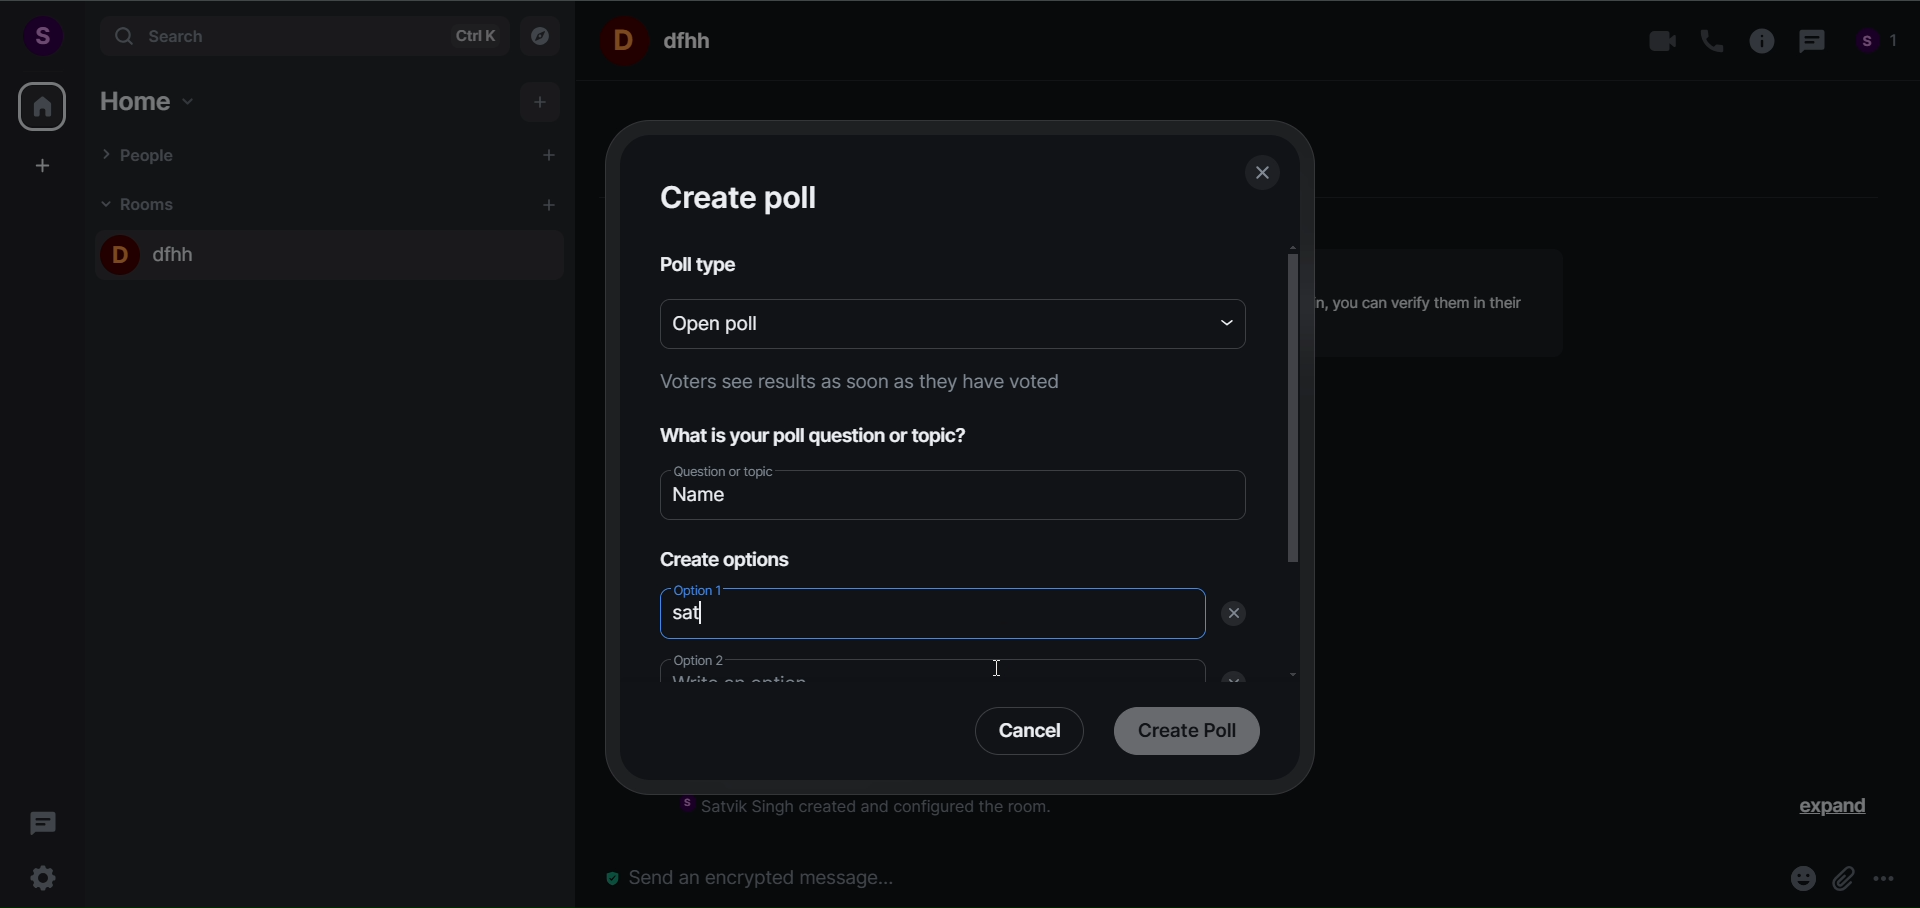  What do you see at coordinates (1755, 42) in the screenshot?
I see `room info` at bounding box center [1755, 42].